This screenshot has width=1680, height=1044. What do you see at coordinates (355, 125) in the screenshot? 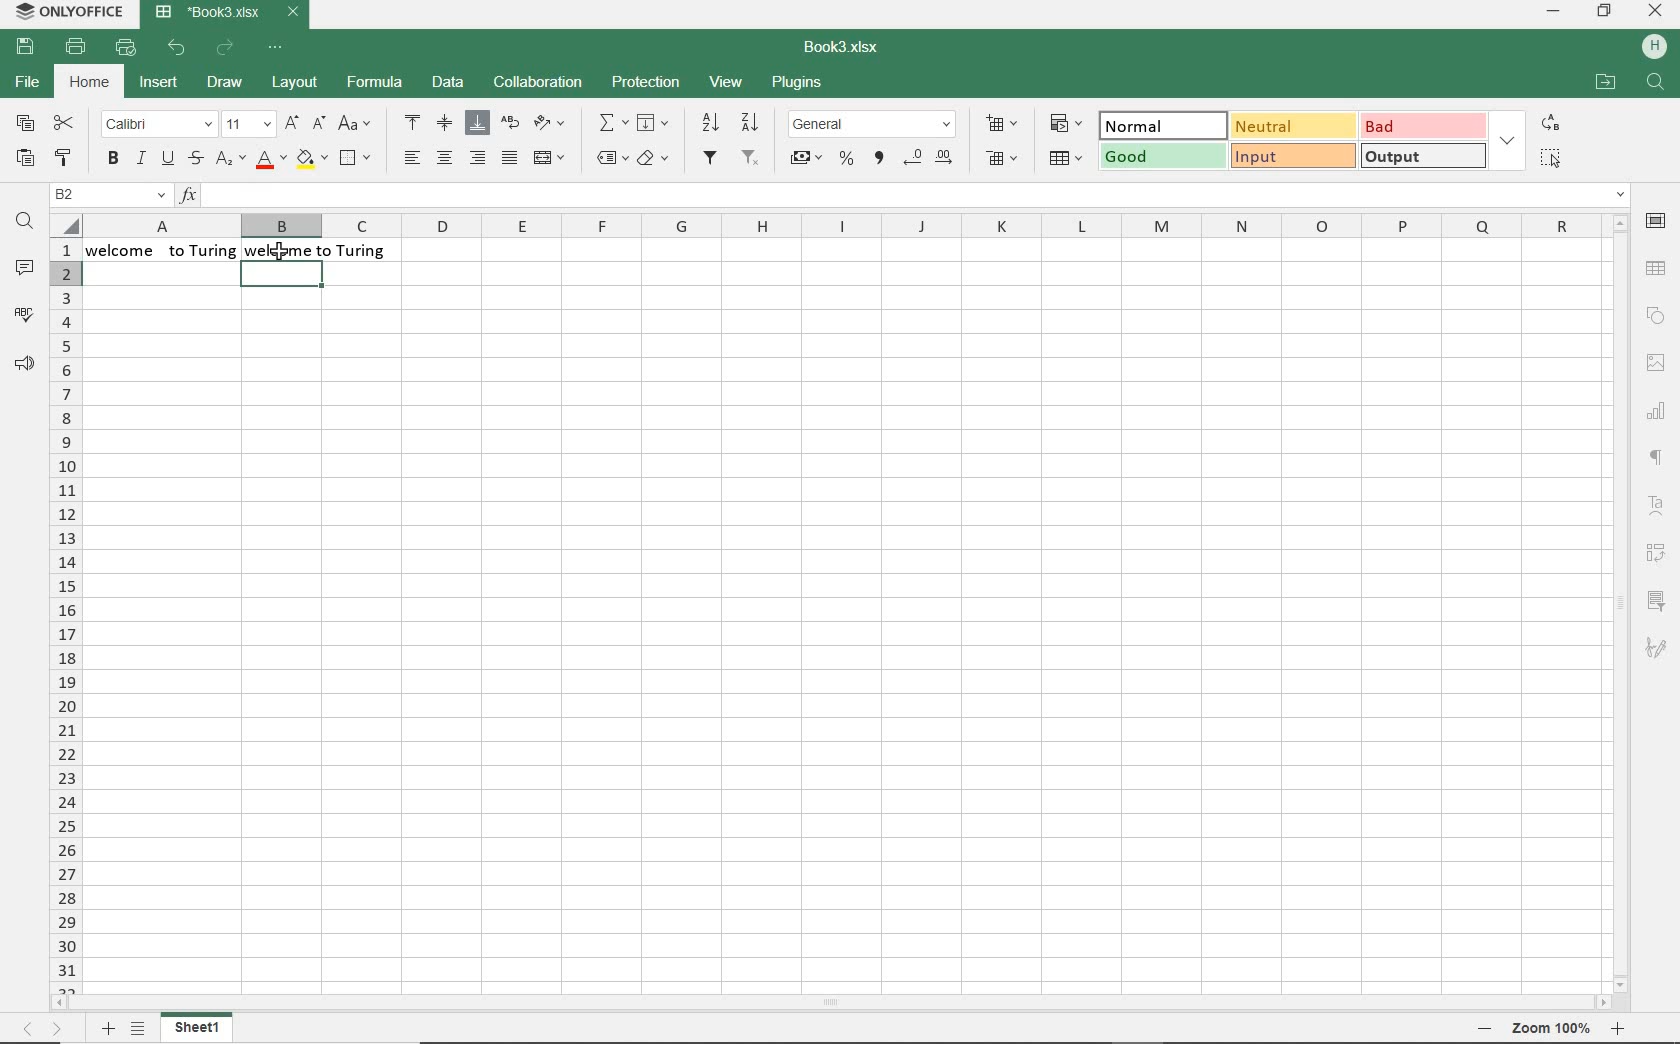
I see `change case` at bounding box center [355, 125].